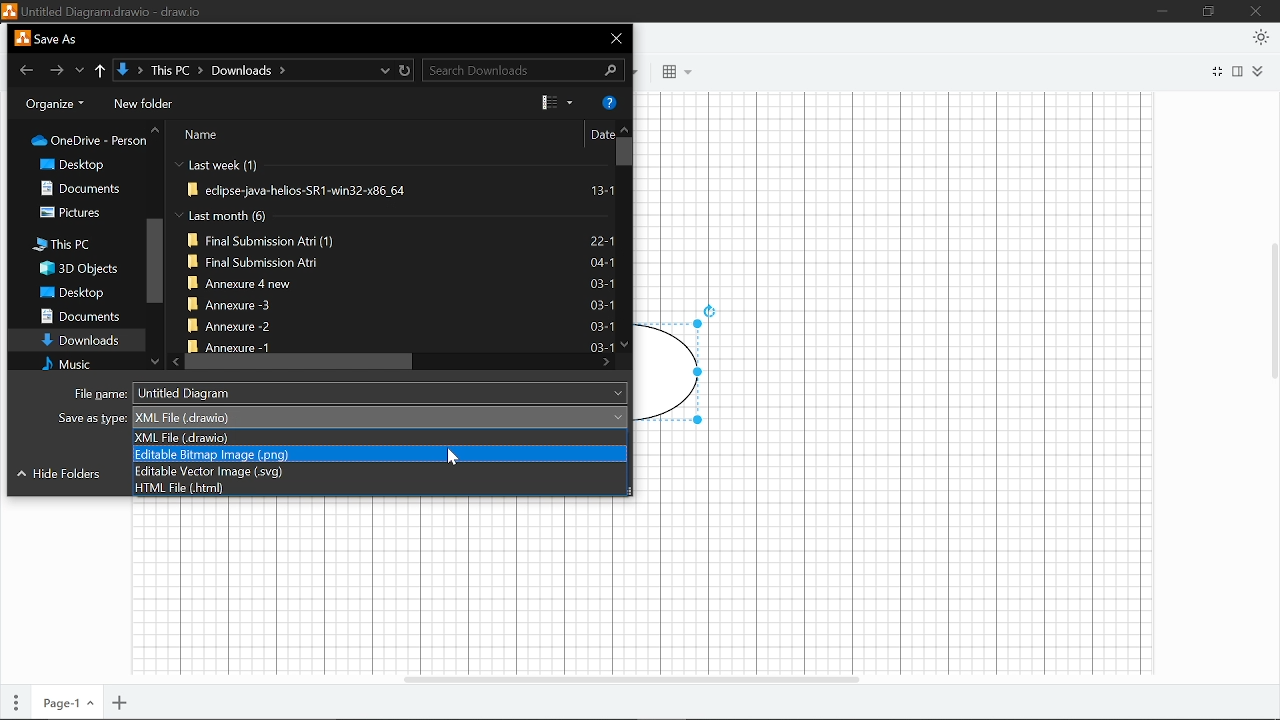  What do you see at coordinates (681, 366) in the screenshot?
I see `Shape drawn` at bounding box center [681, 366].